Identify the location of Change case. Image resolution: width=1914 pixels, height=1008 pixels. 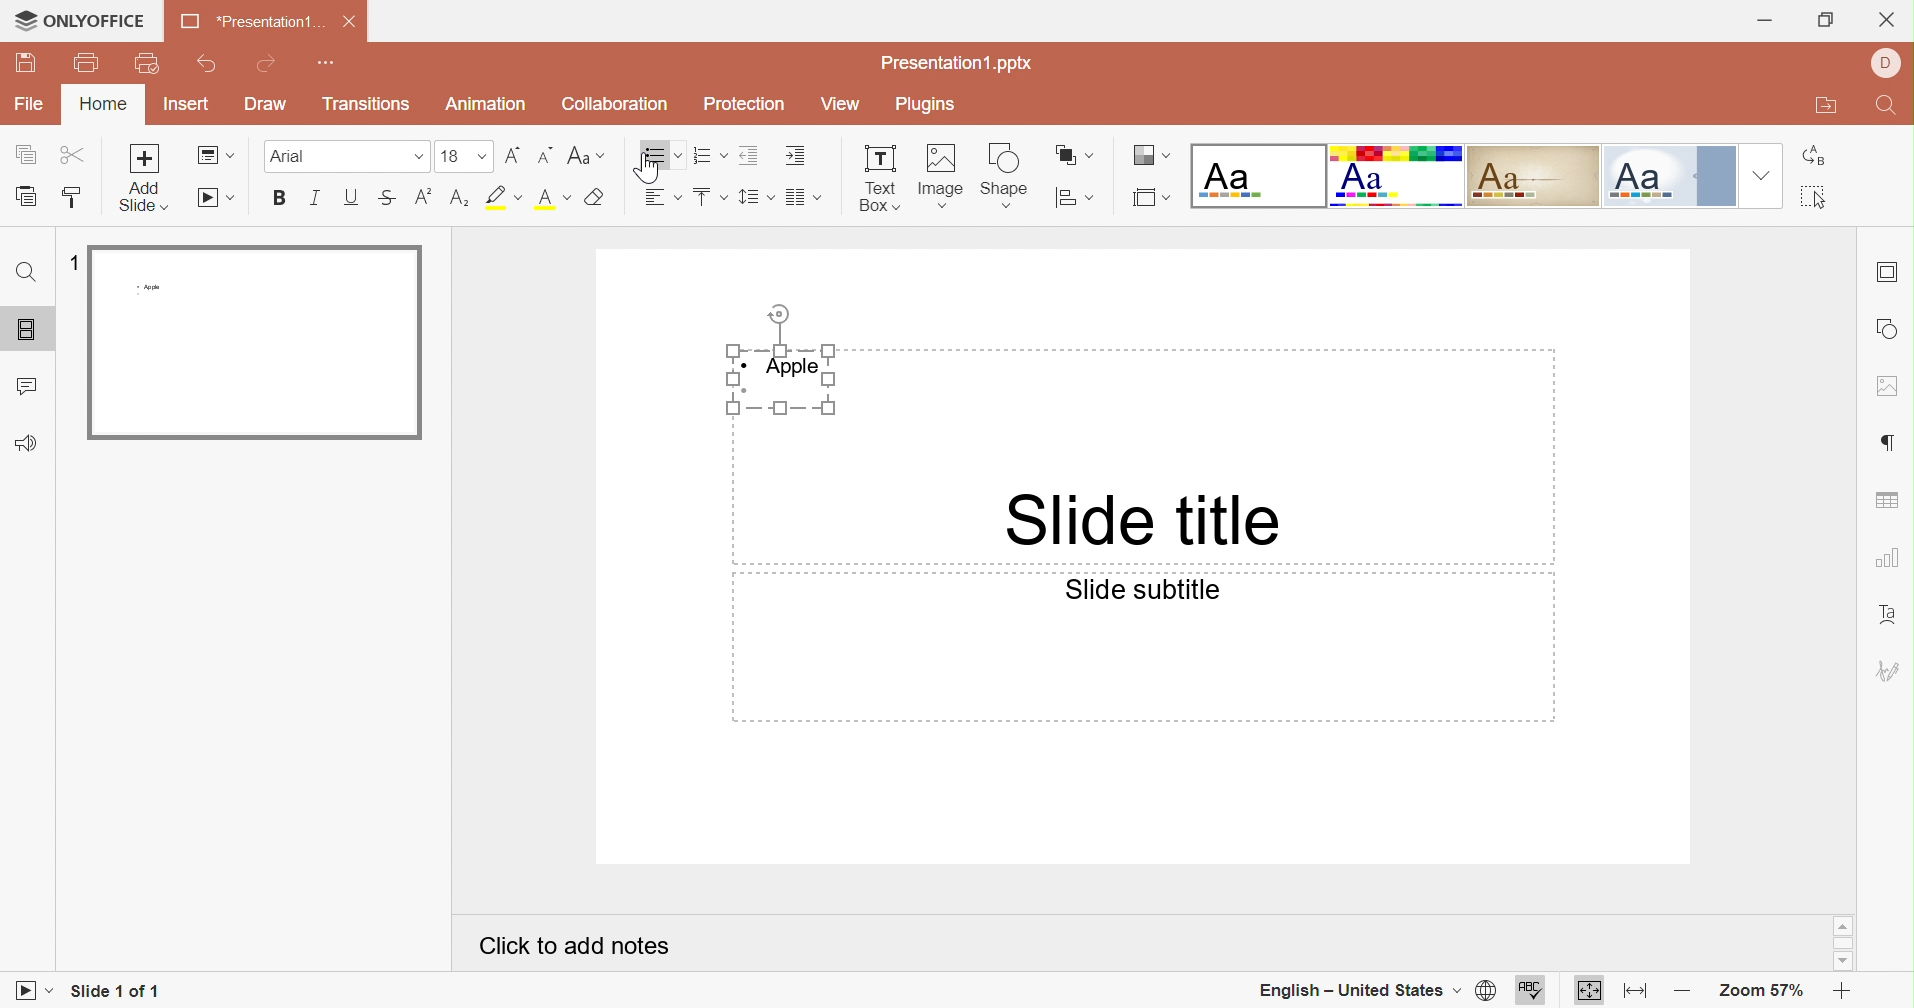
(588, 158).